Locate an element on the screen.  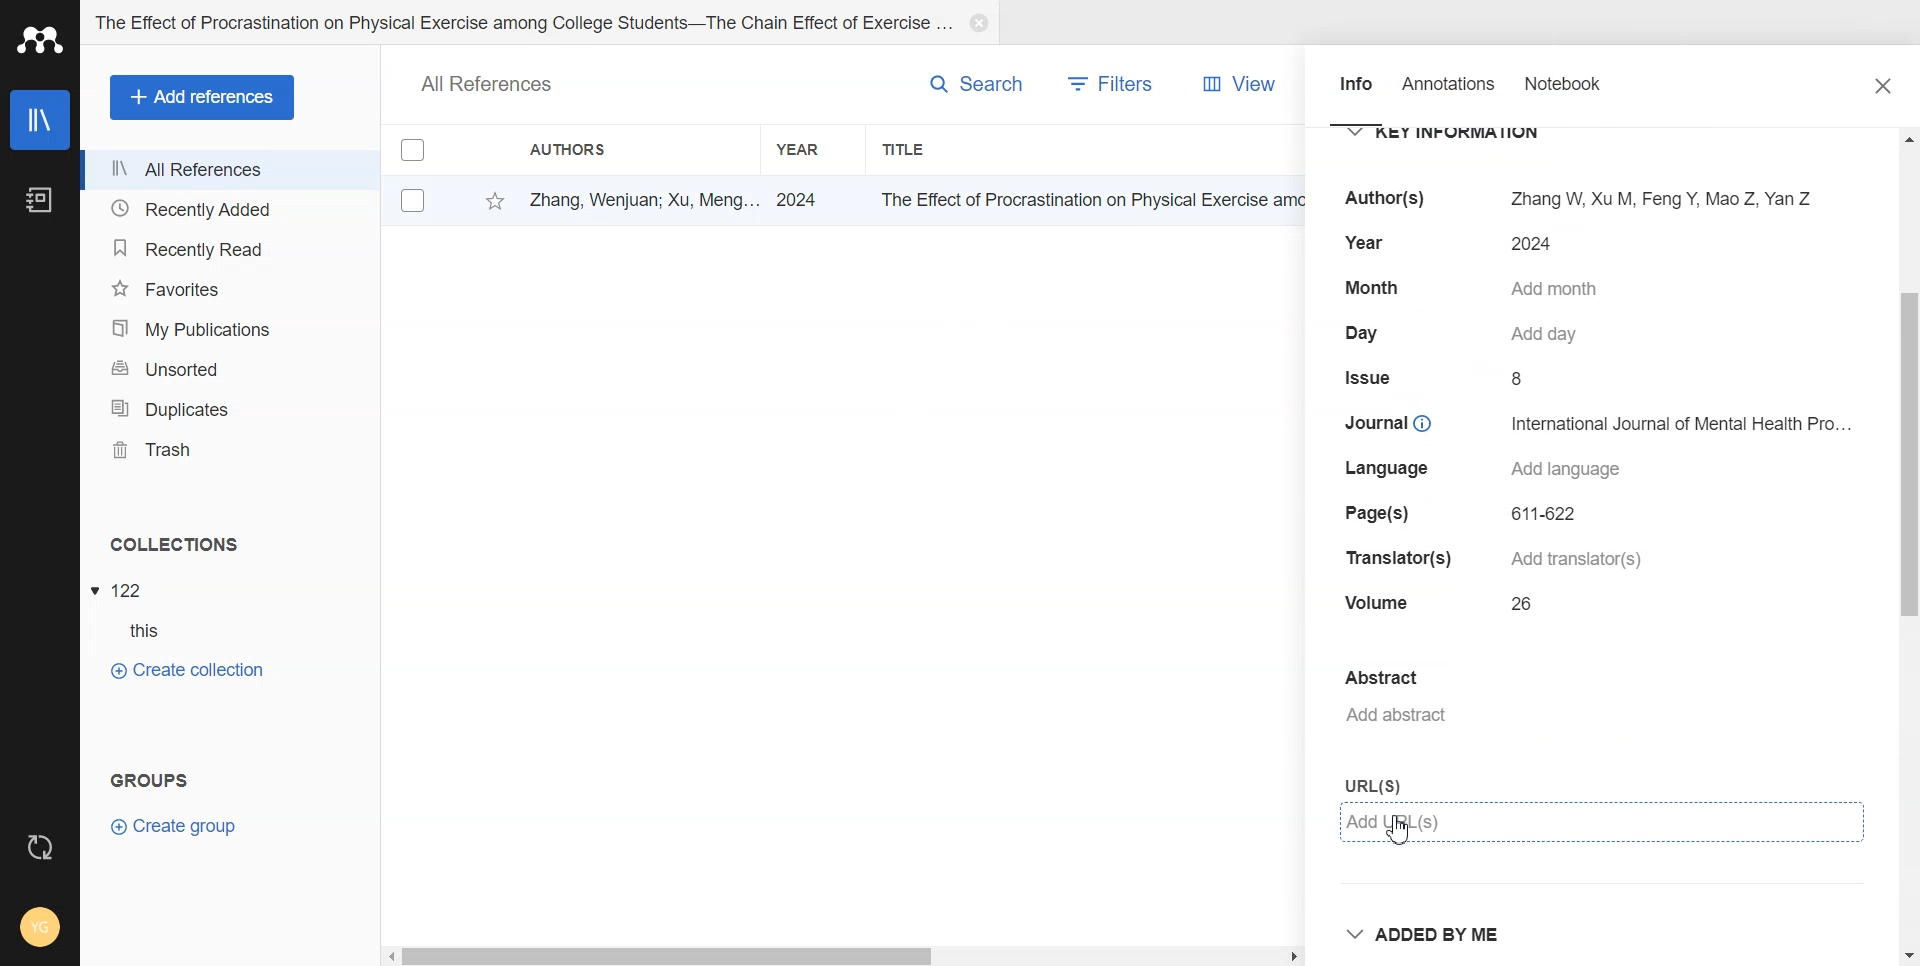
Recently Read is located at coordinates (229, 247).